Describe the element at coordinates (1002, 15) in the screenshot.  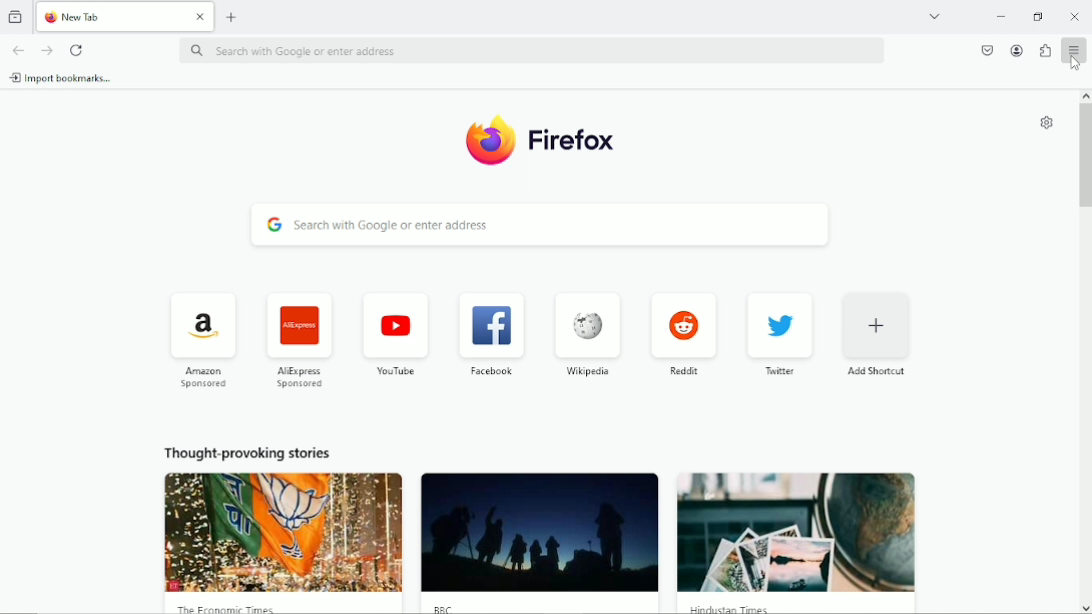
I see `Minimize` at that location.